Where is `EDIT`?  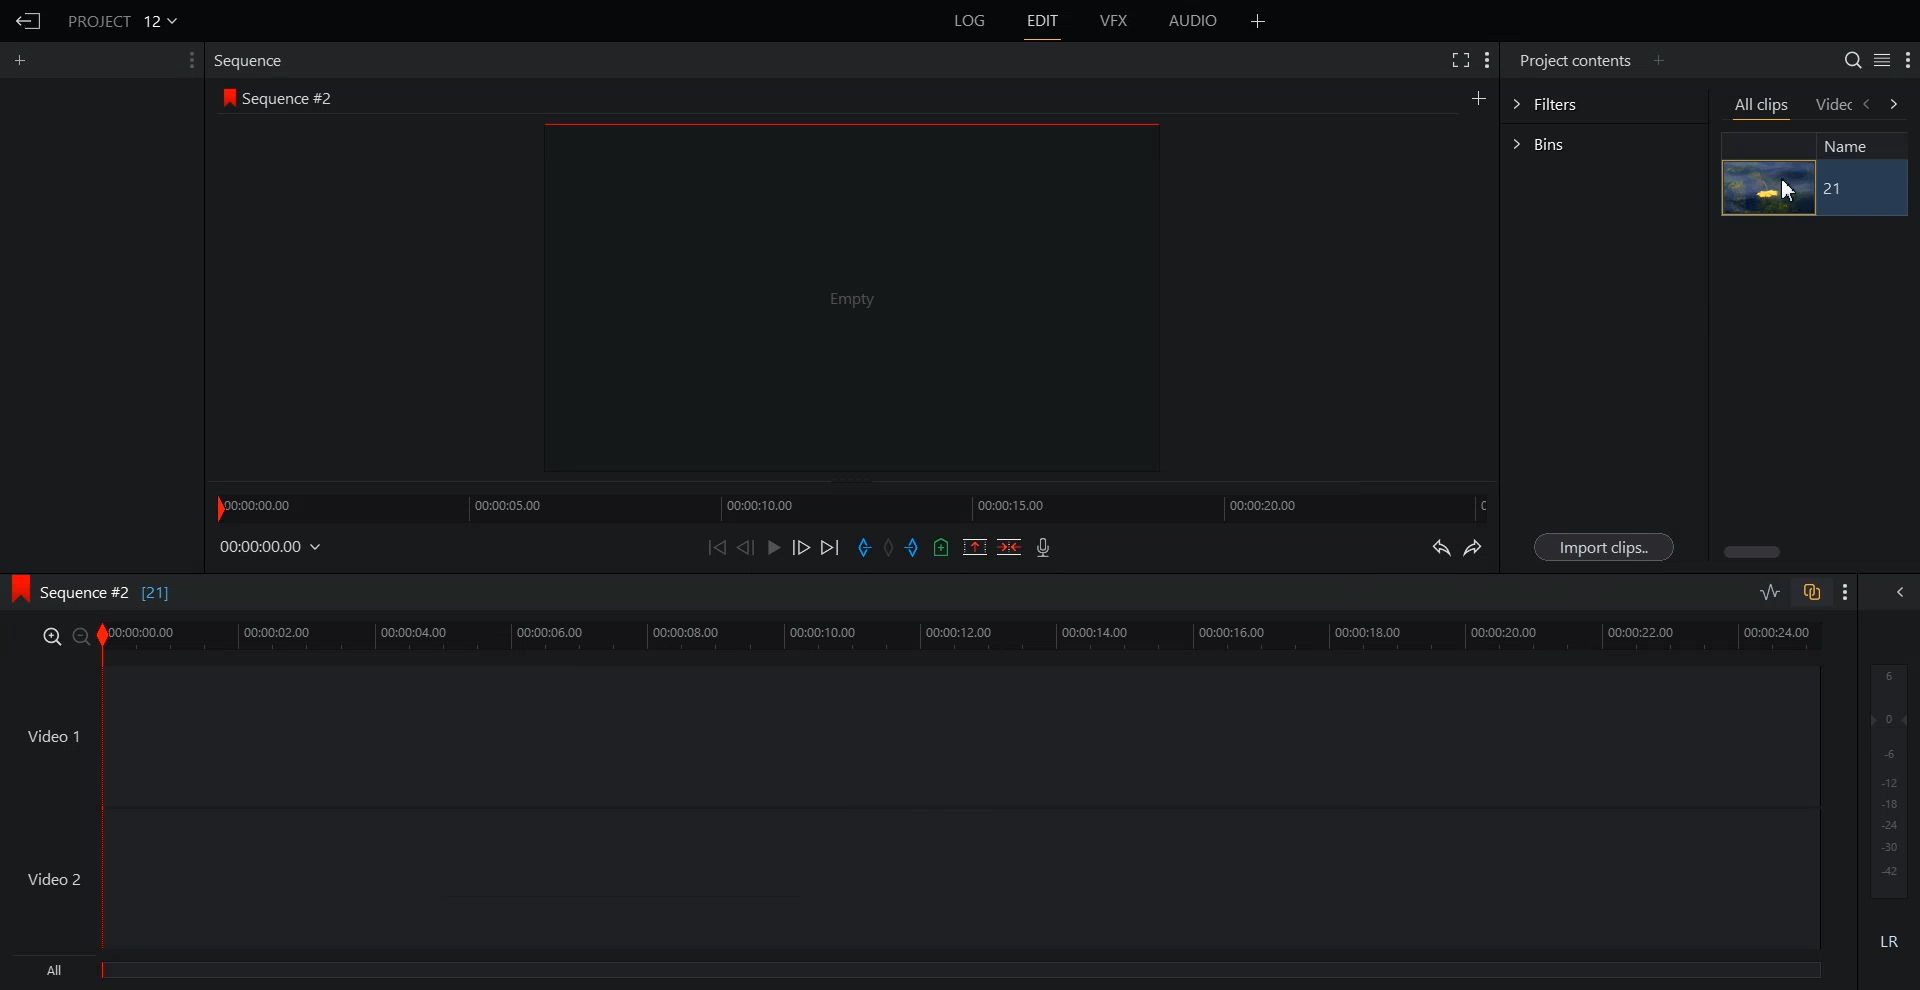
EDIT is located at coordinates (1046, 21).